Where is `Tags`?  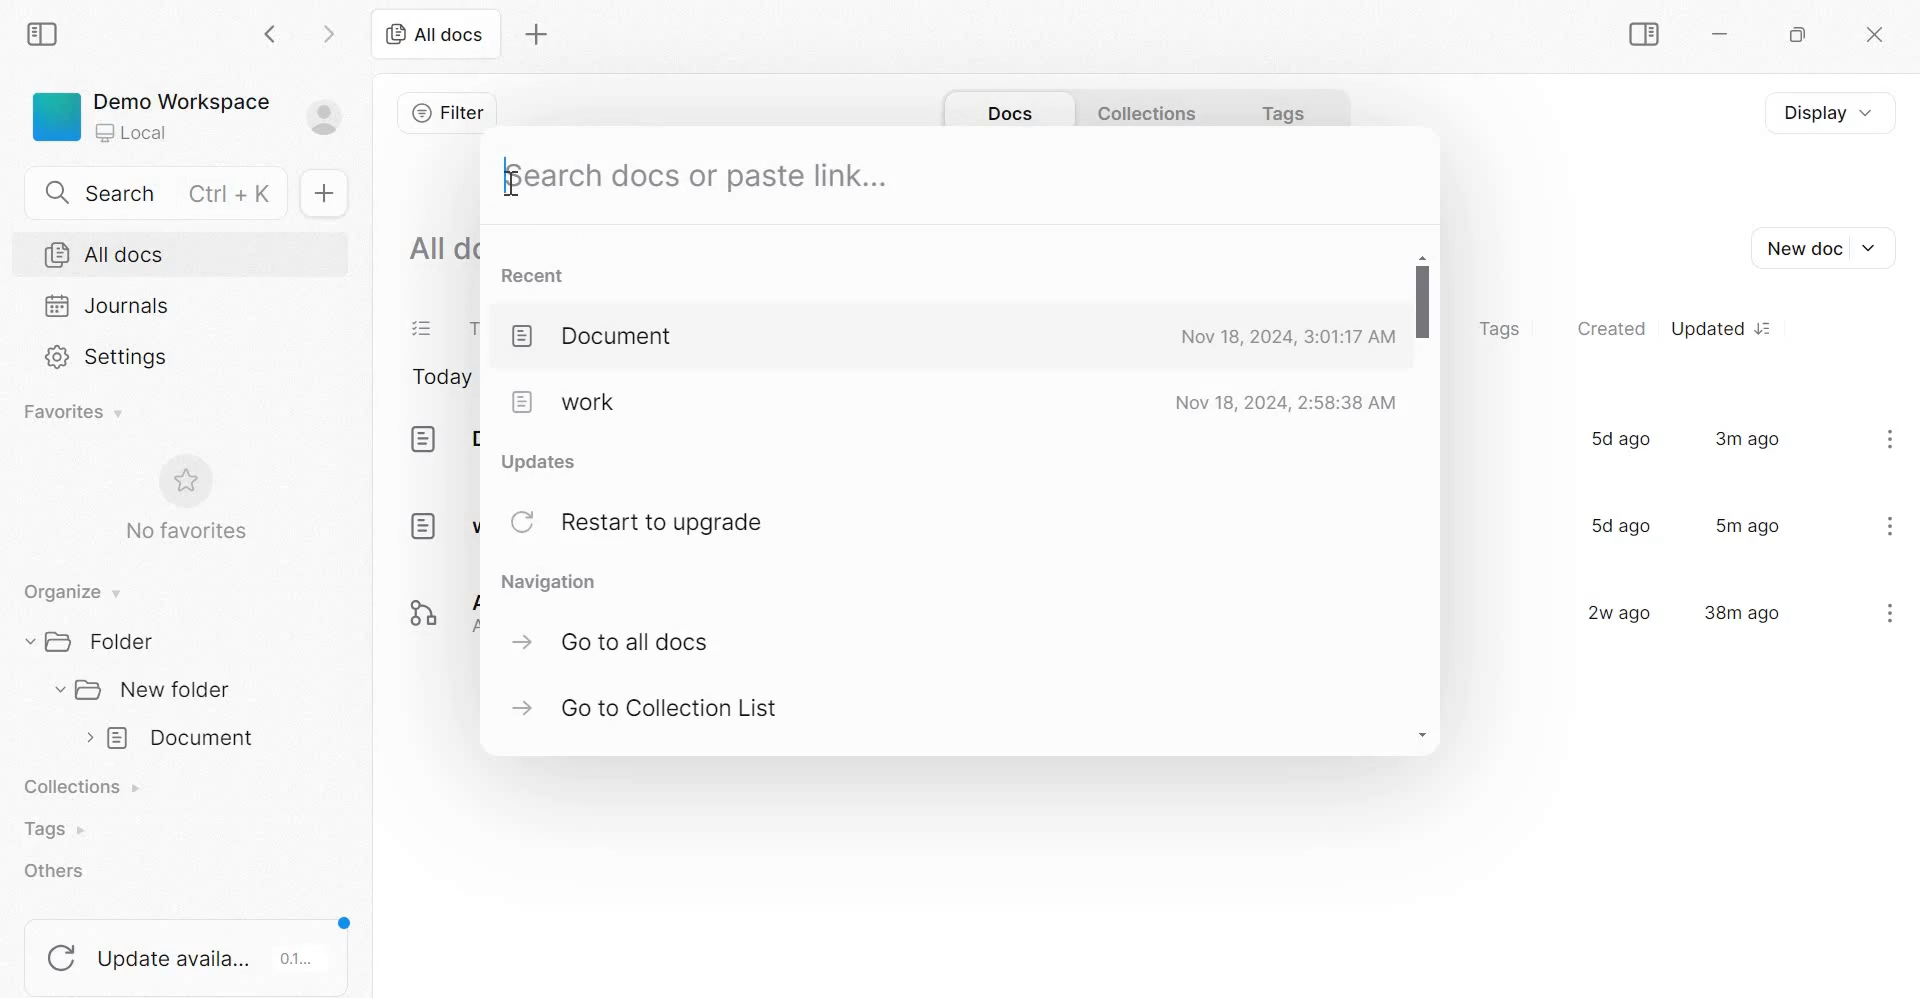 Tags is located at coordinates (52, 829).